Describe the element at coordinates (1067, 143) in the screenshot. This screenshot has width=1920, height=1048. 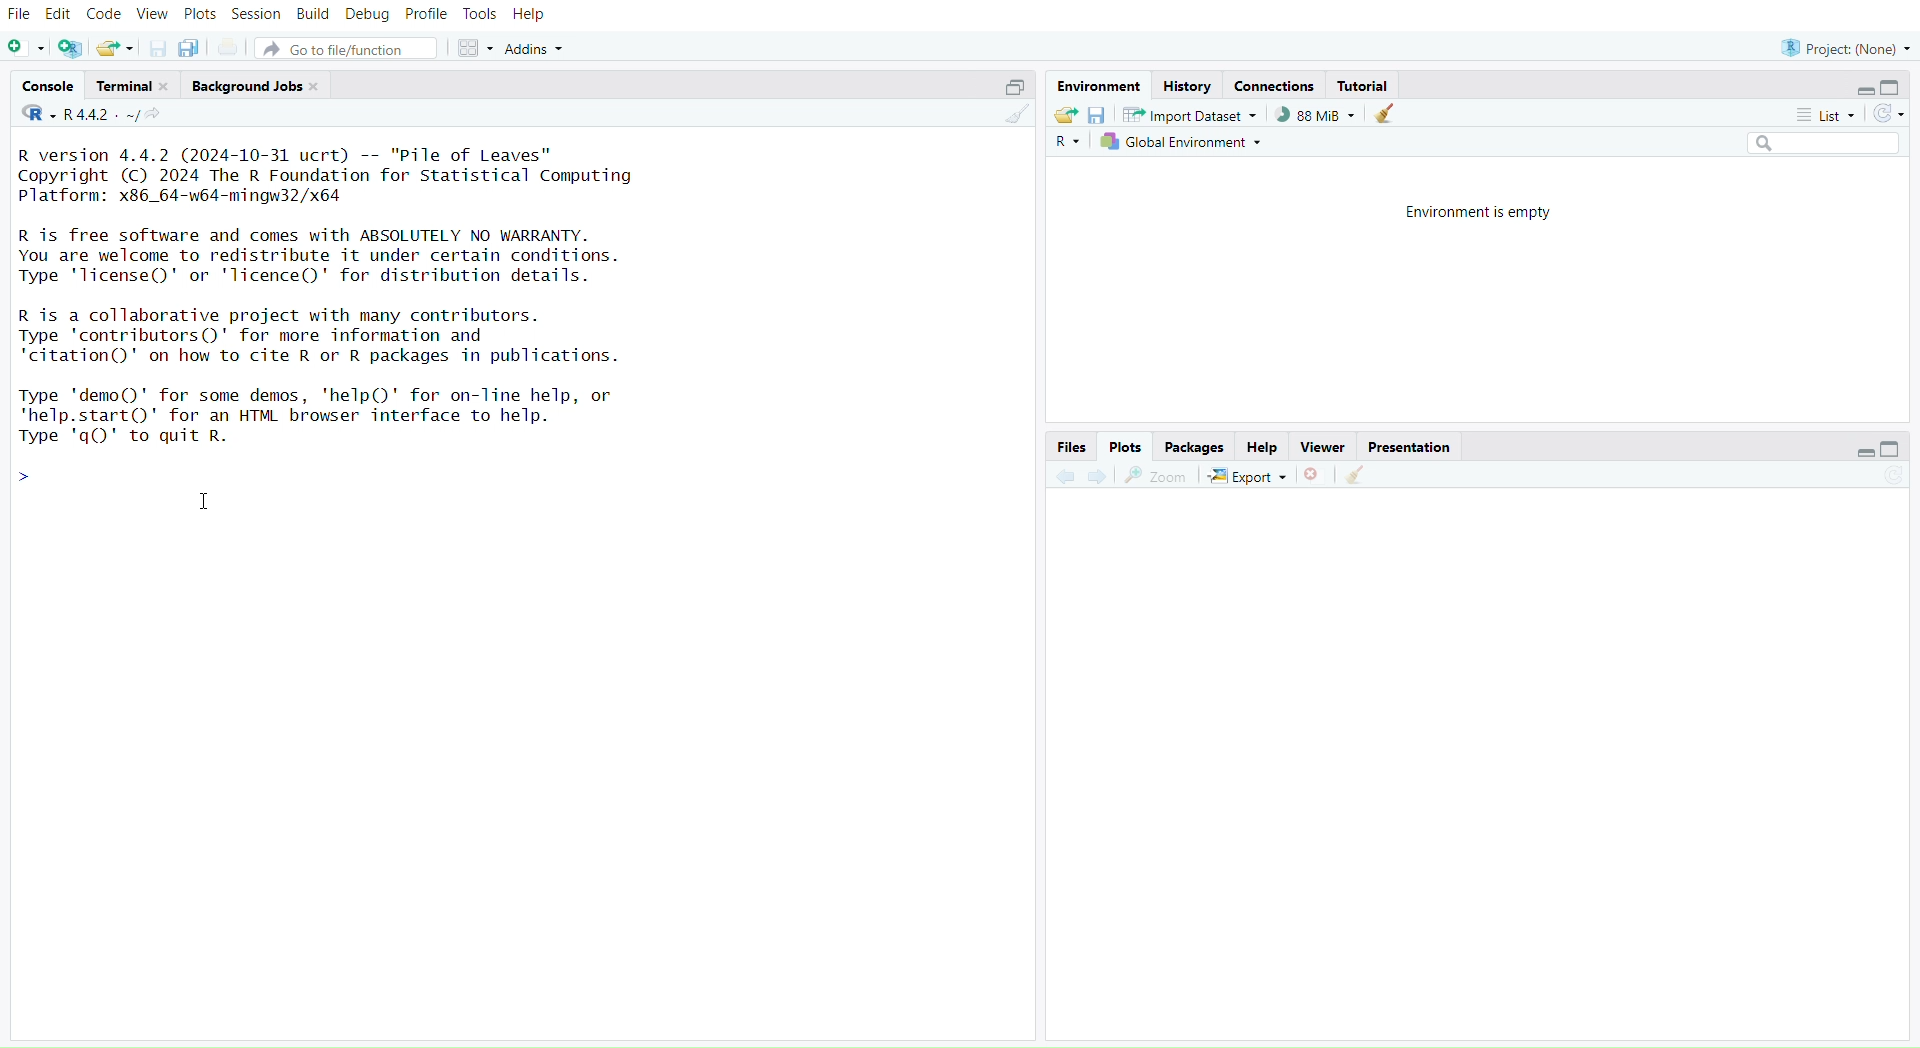
I see `R` at that location.